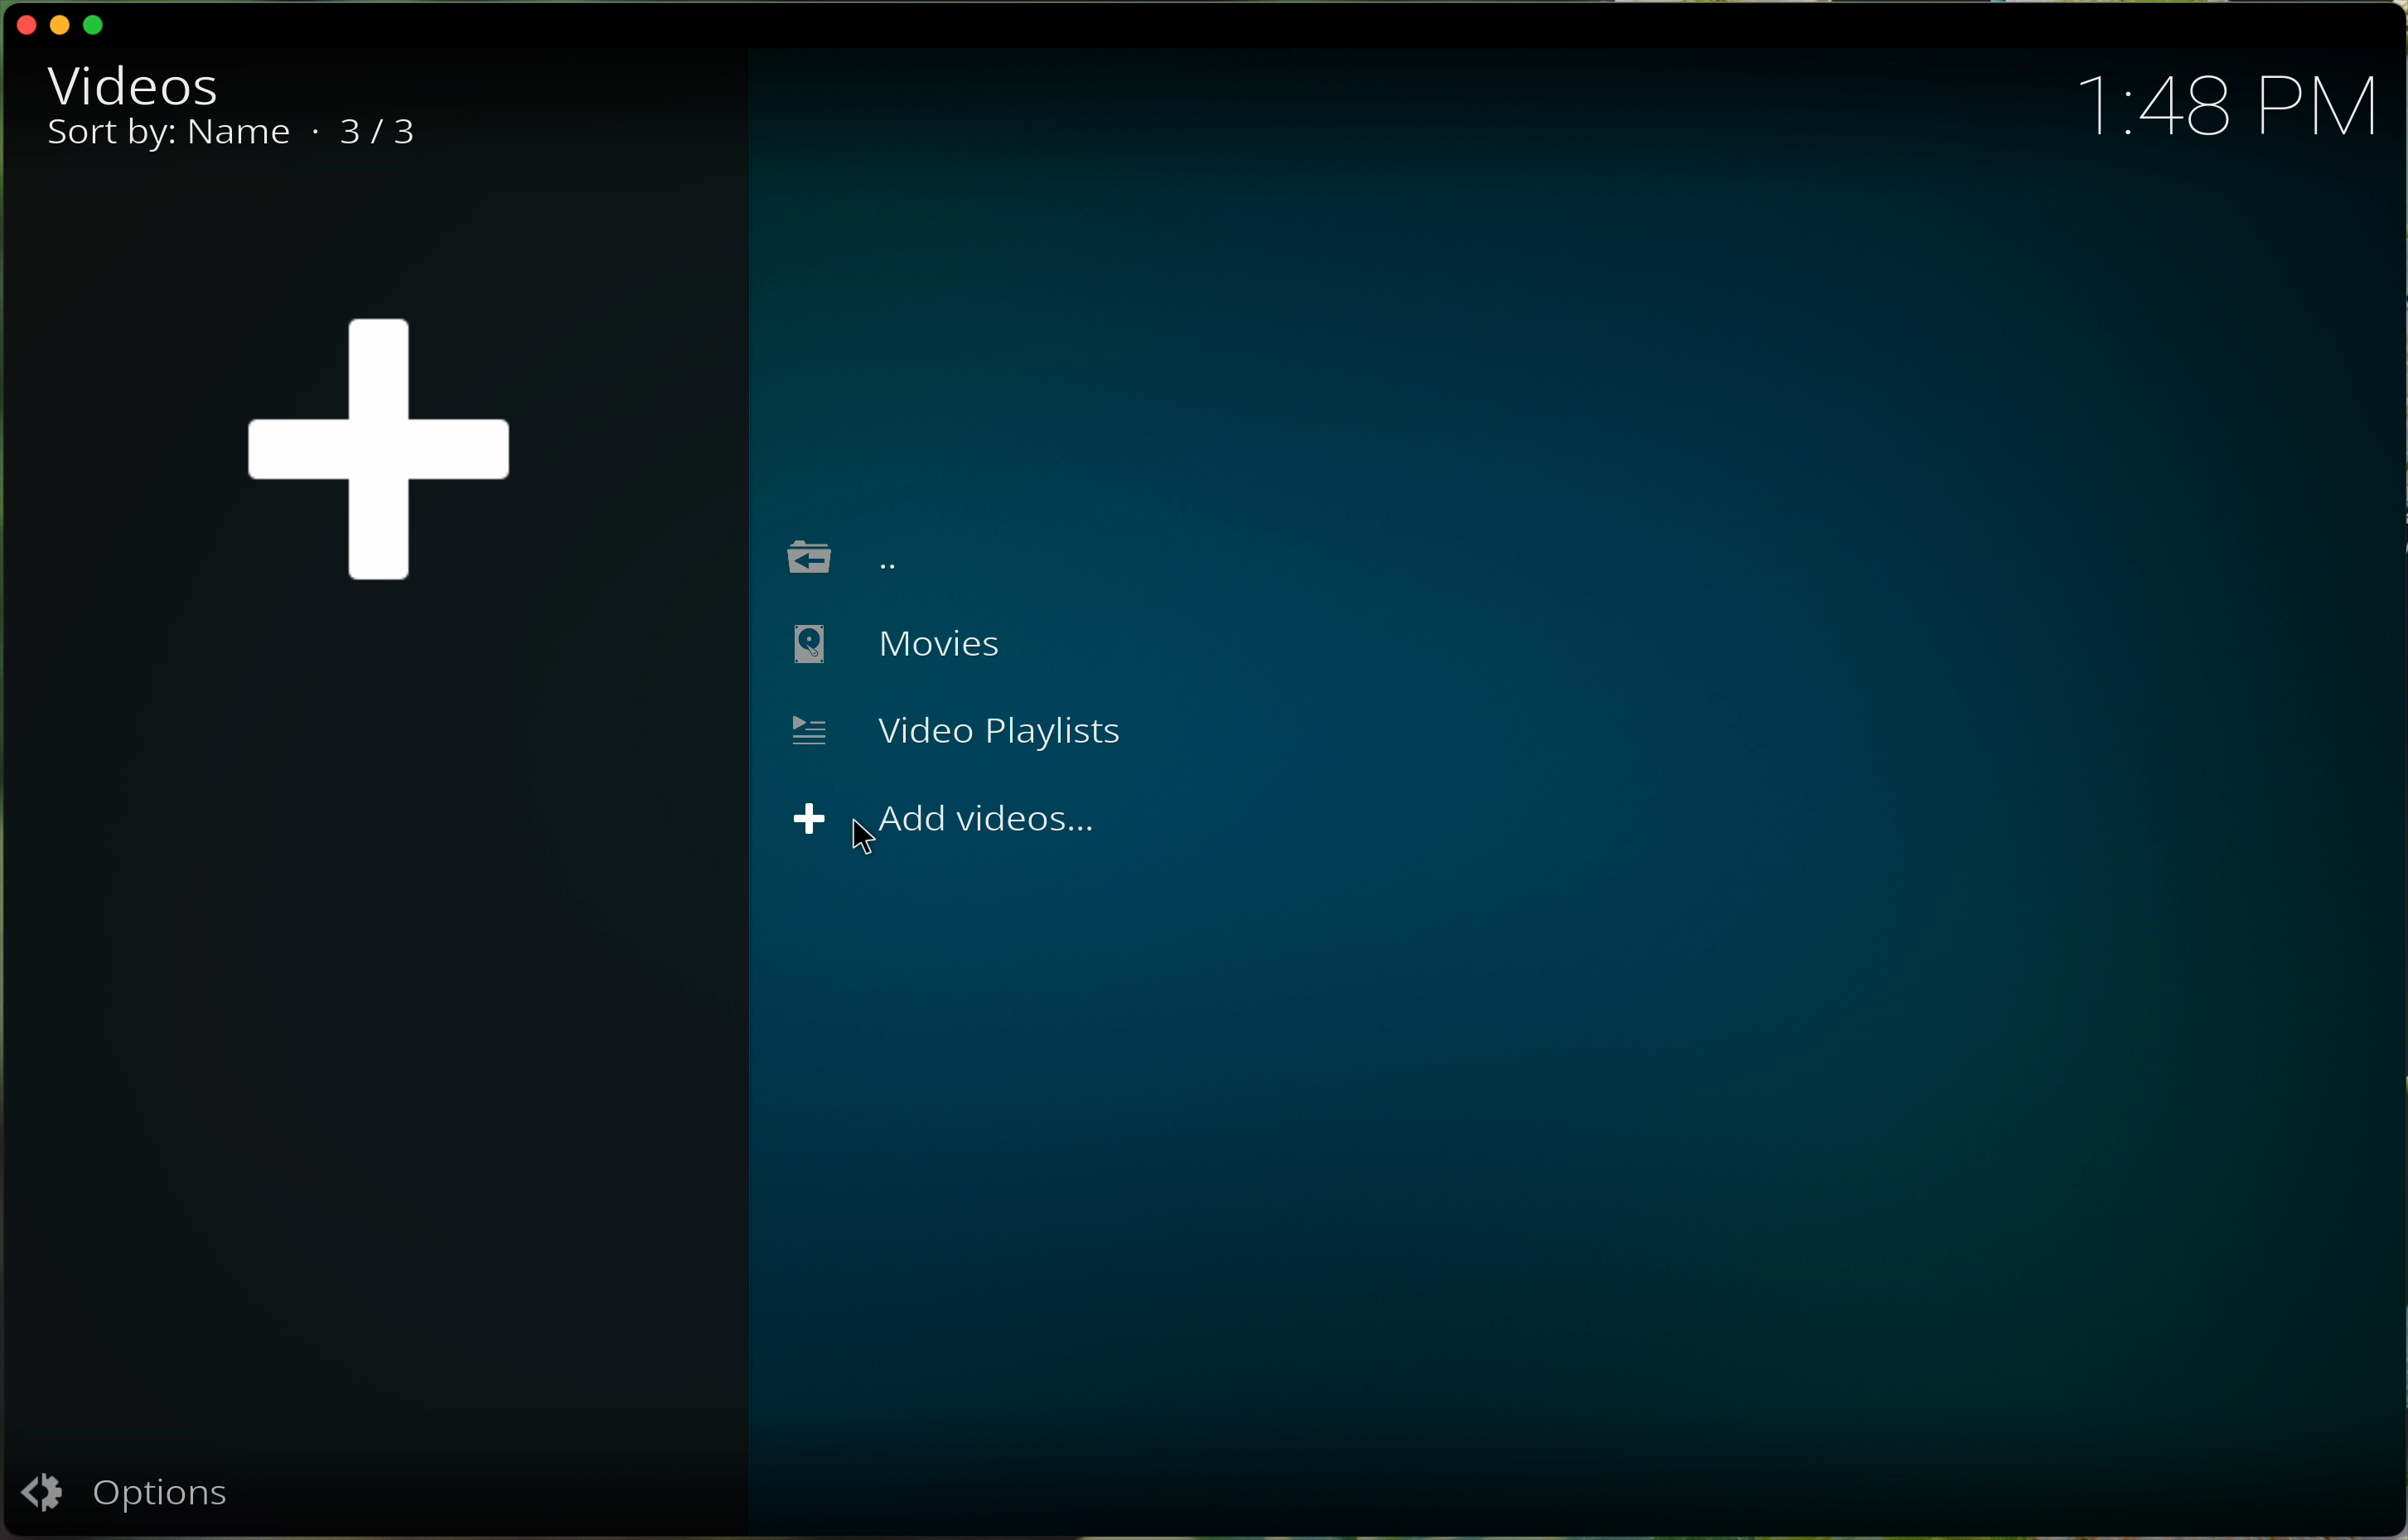  Describe the element at coordinates (870, 845) in the screenshot. I see `cursor` at that location.